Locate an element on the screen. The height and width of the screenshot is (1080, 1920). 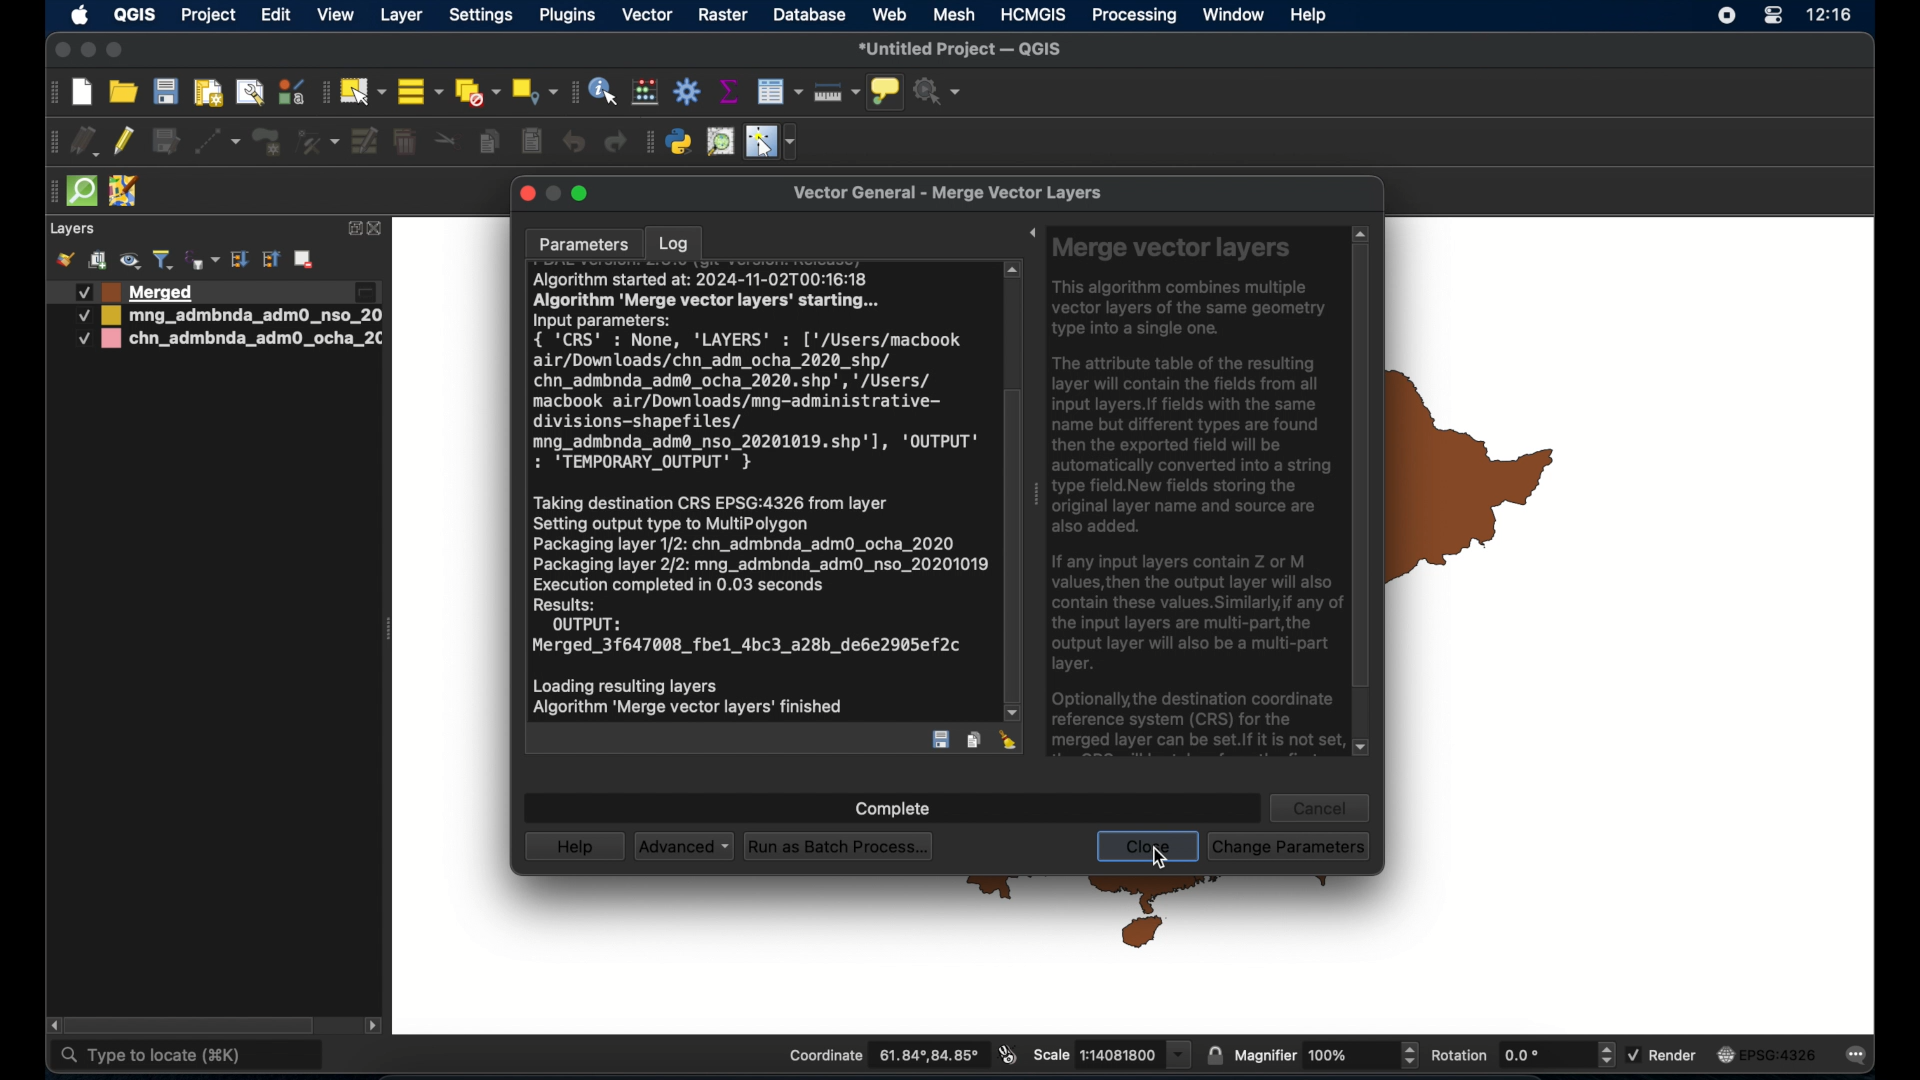
show print layout is located at coordinates (206, 92).